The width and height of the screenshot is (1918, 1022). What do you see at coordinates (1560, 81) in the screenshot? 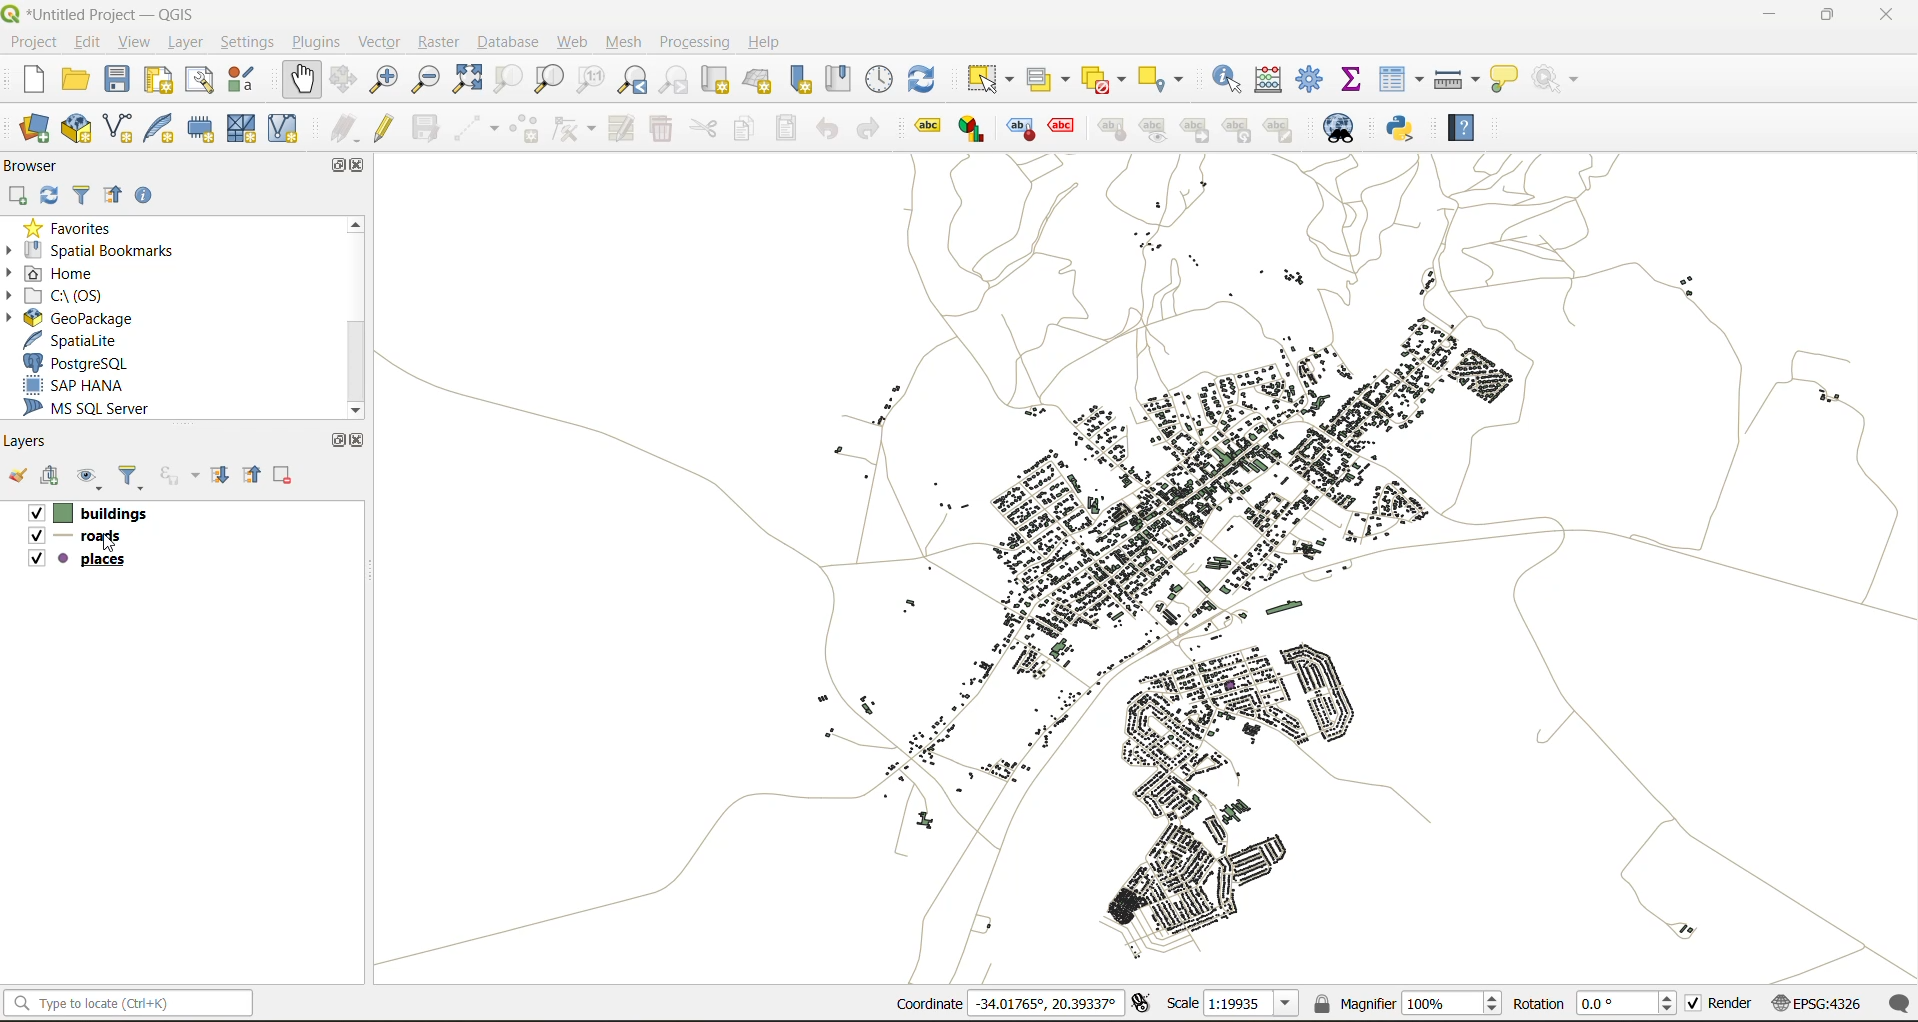
I see `no action` at bounding box center [1560, 81].